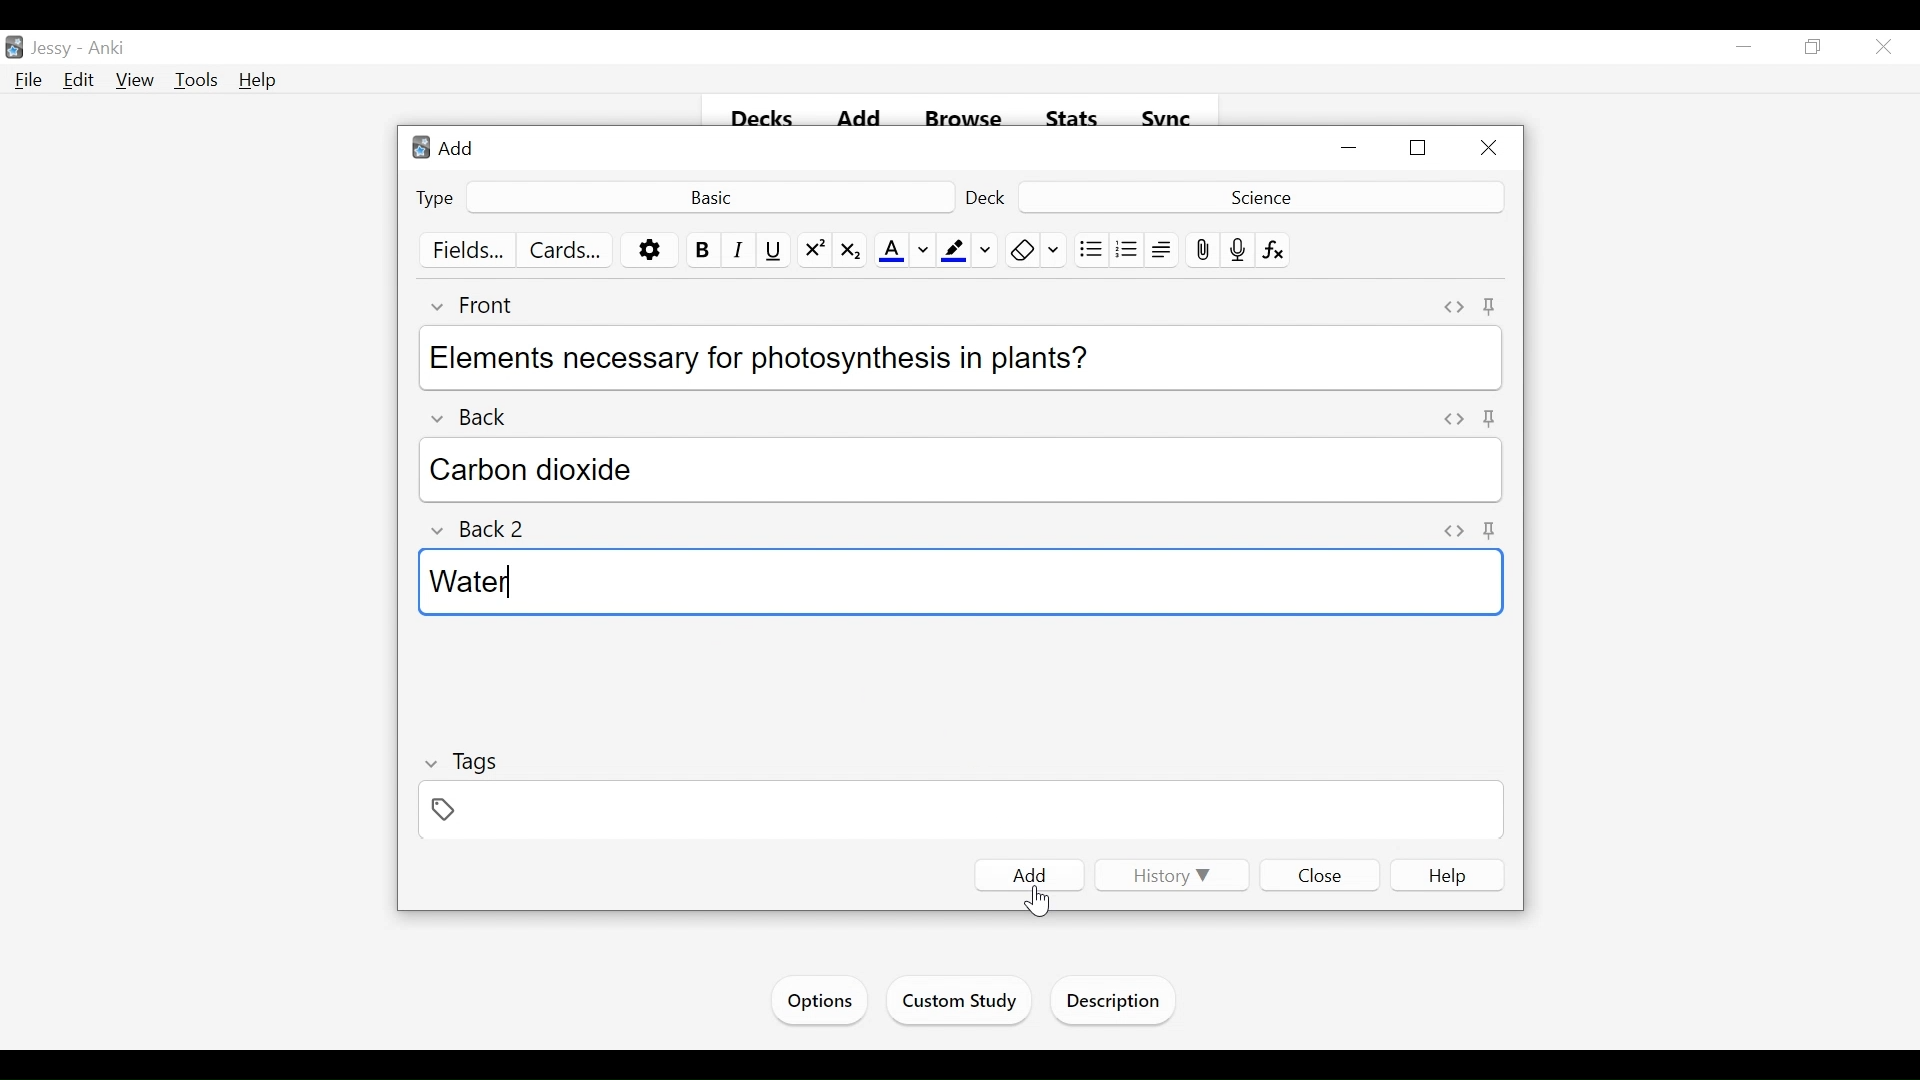 This screenshot has height=1080, width=1920. What do you see at coordinates (484, 305) in the screenshot?
I see `Front` at bounding box center [484, 305].